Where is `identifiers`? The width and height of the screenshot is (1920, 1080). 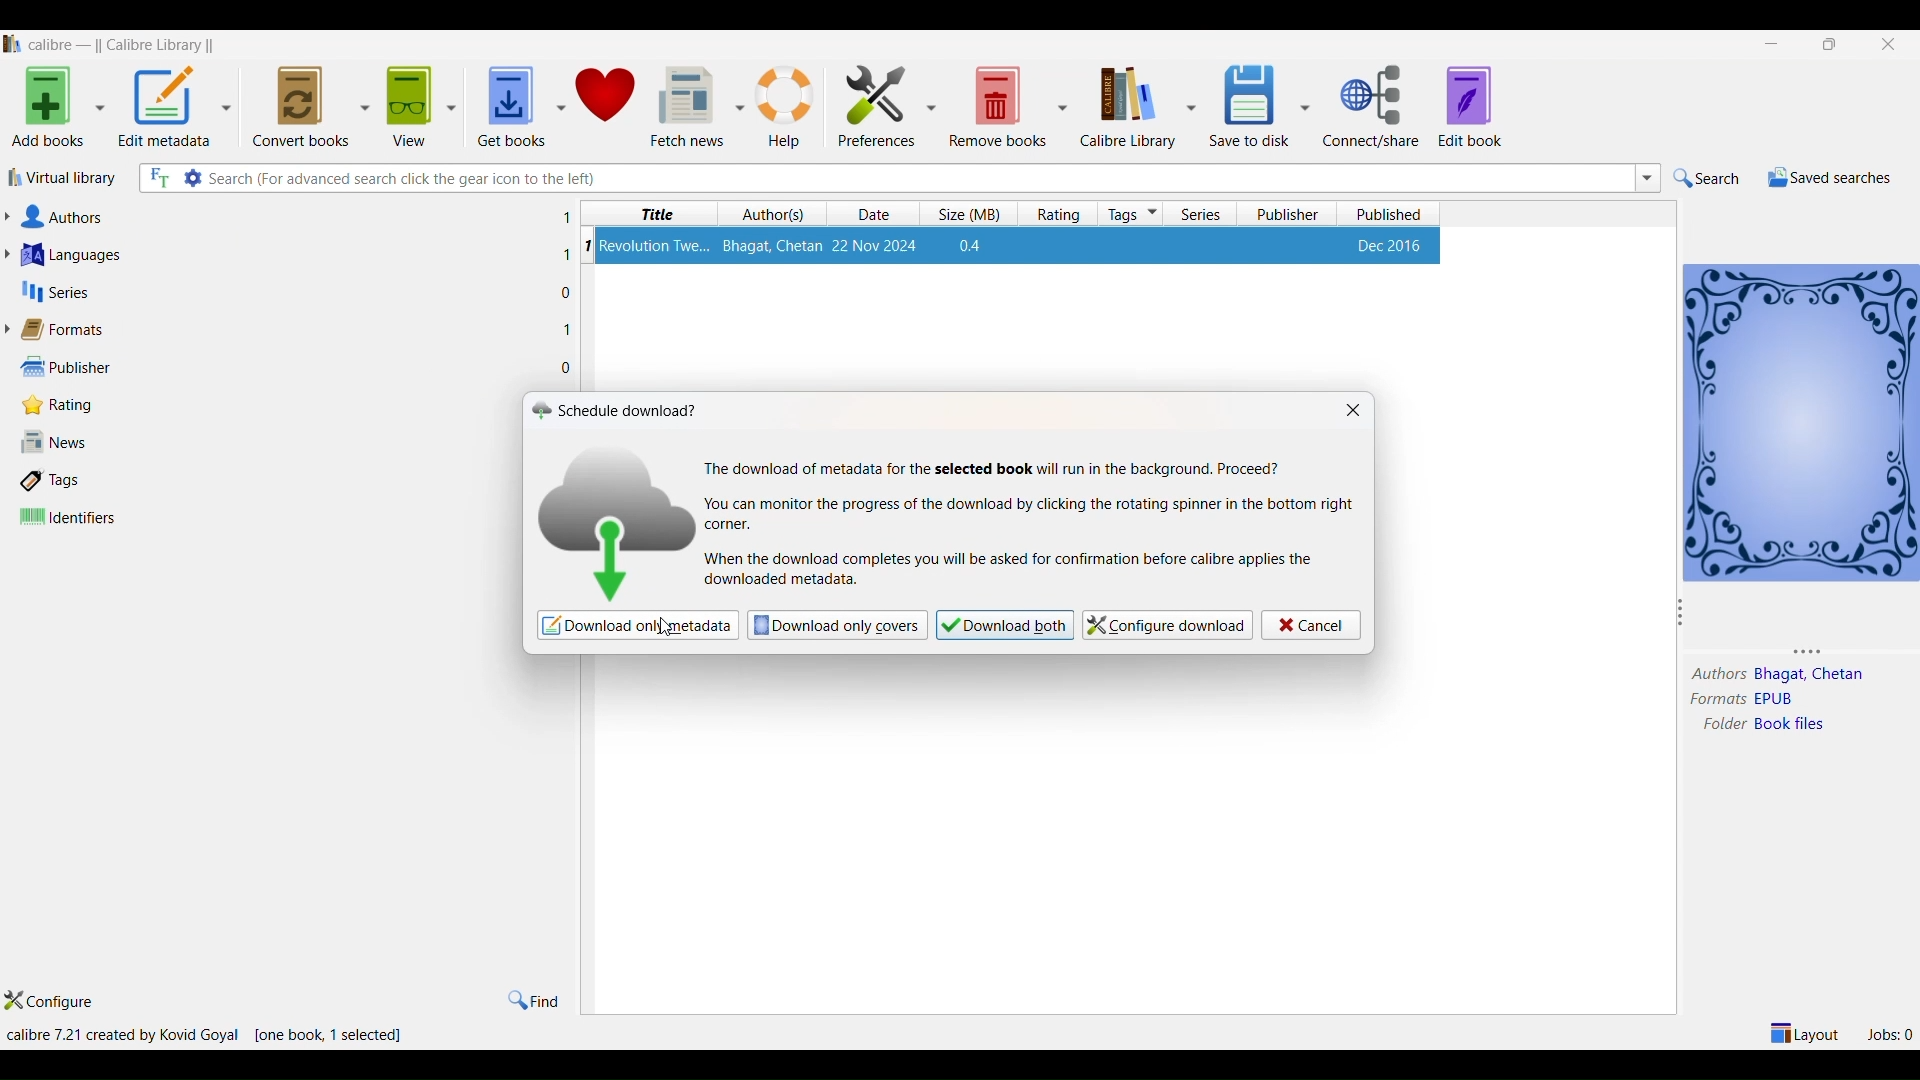
identifiers is located at coordinates (70, 518).